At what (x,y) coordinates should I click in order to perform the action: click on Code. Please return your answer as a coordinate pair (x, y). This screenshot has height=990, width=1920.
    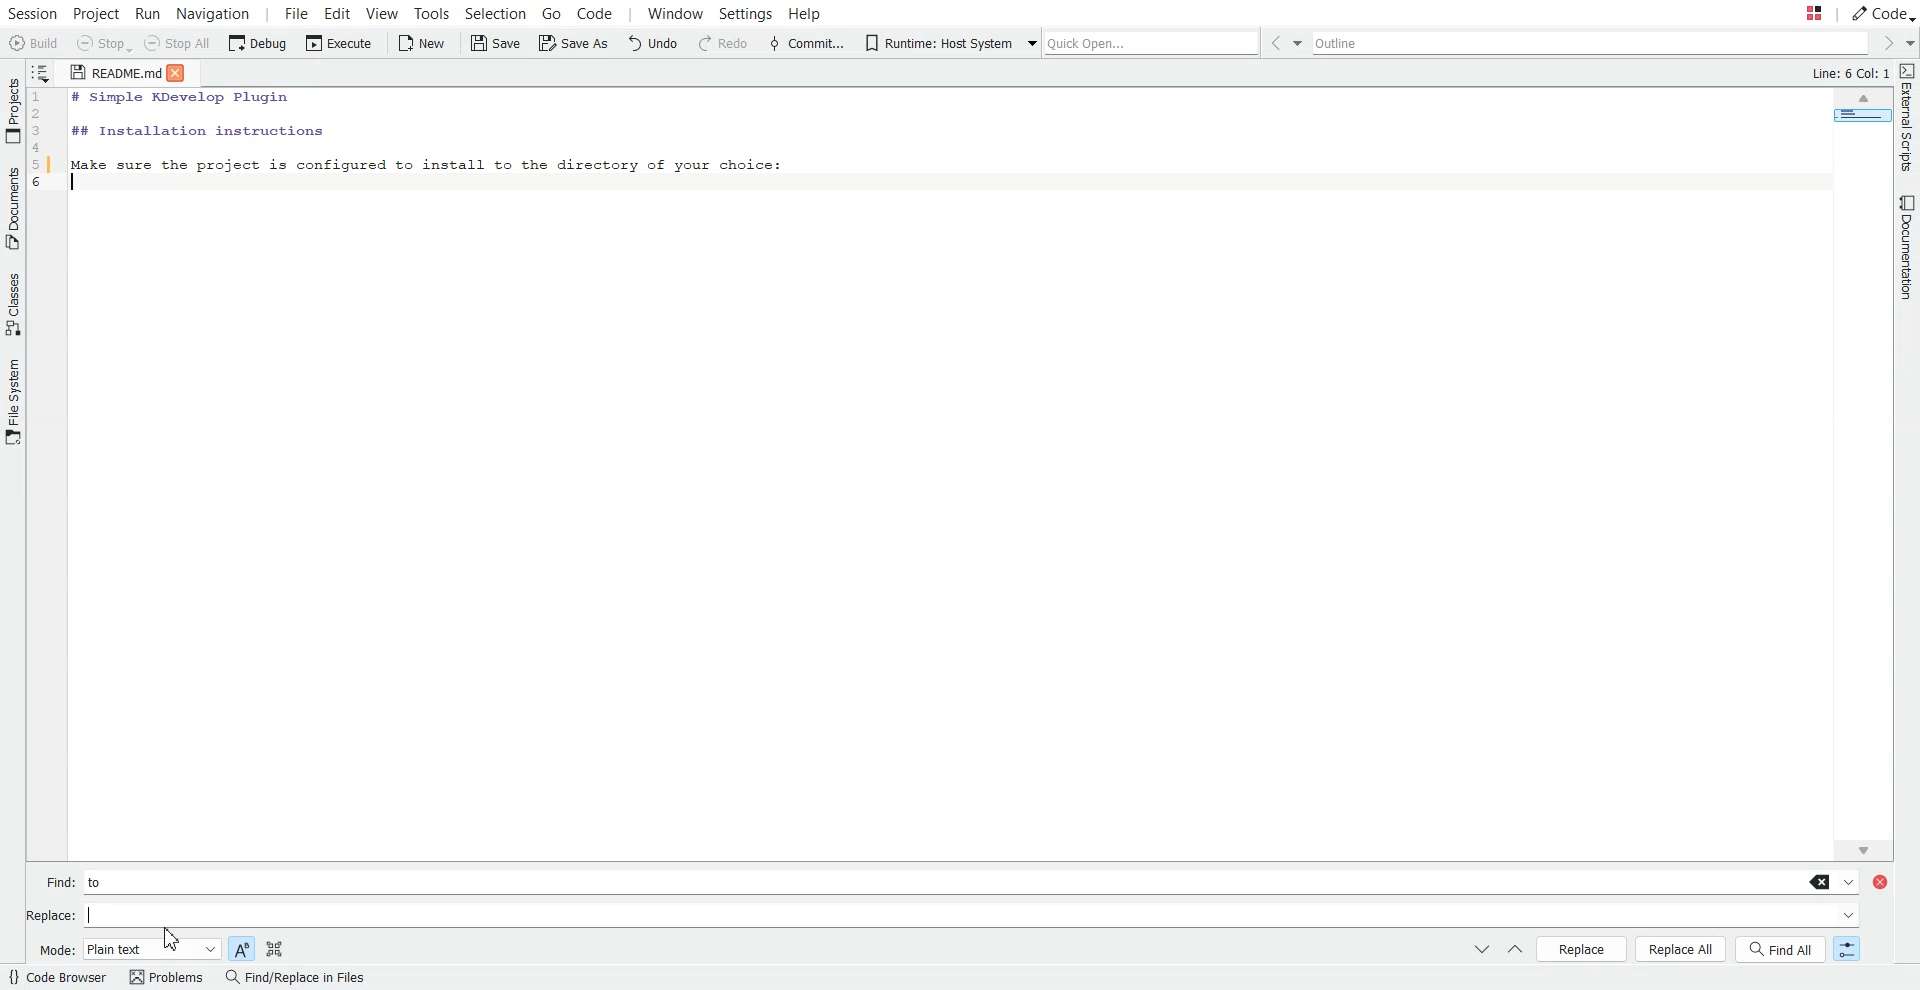
    Looking at the image, I should click on (1882, 13).